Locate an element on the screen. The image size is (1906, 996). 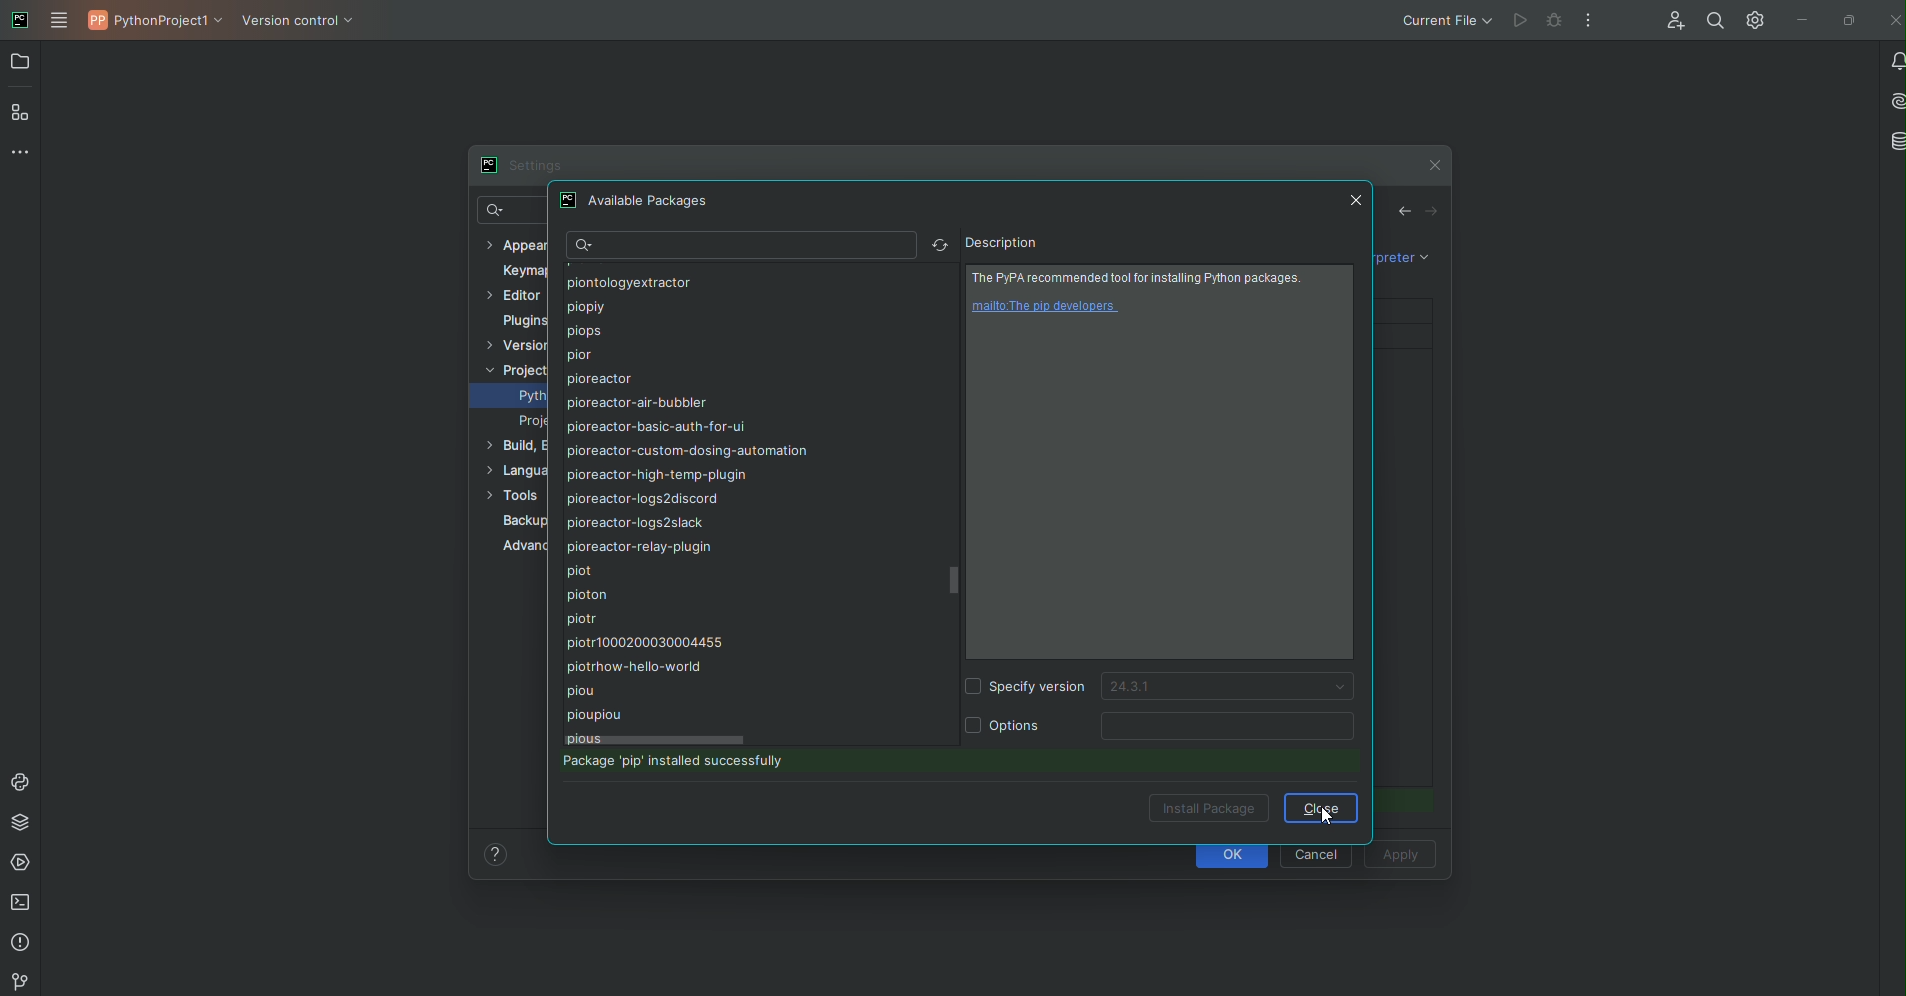
Pip developers is located at coordinates (1050, 307).